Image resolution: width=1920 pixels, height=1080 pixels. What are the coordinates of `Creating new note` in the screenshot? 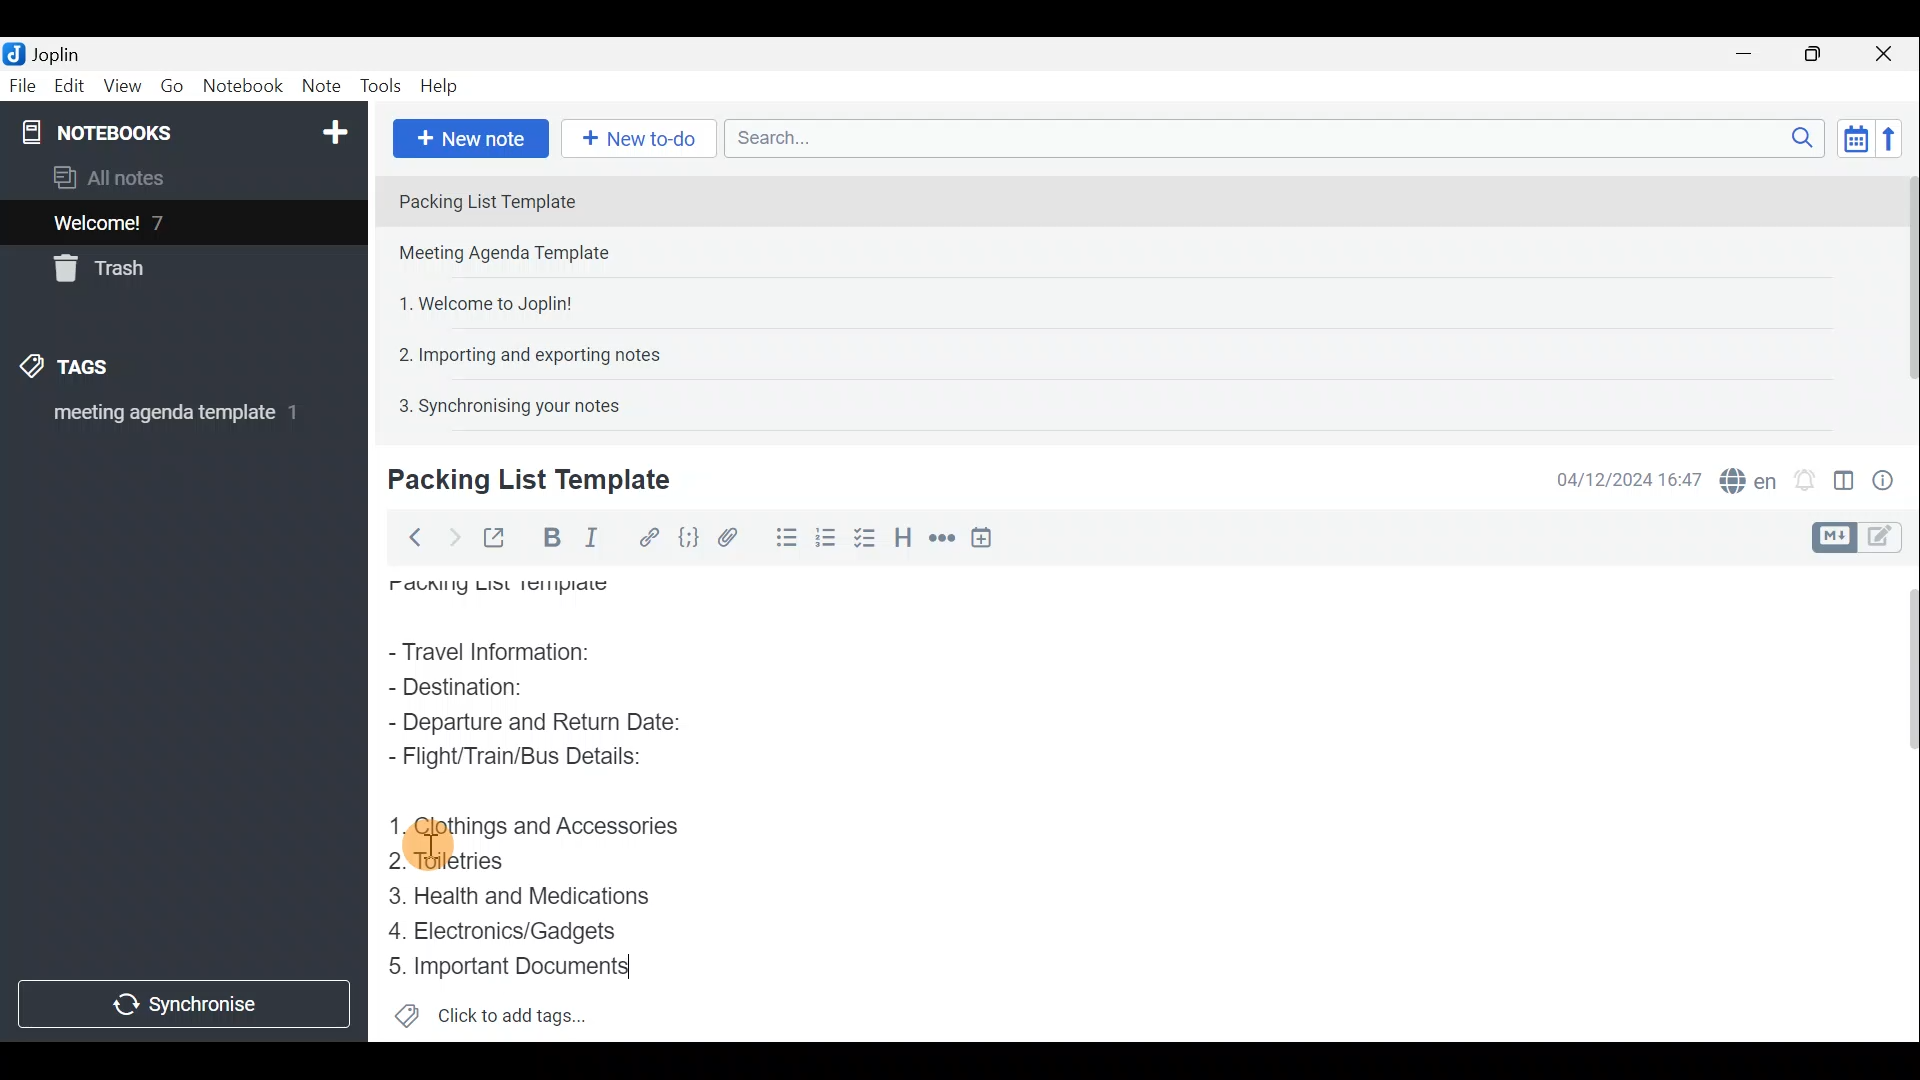 It's located at (517, 481).